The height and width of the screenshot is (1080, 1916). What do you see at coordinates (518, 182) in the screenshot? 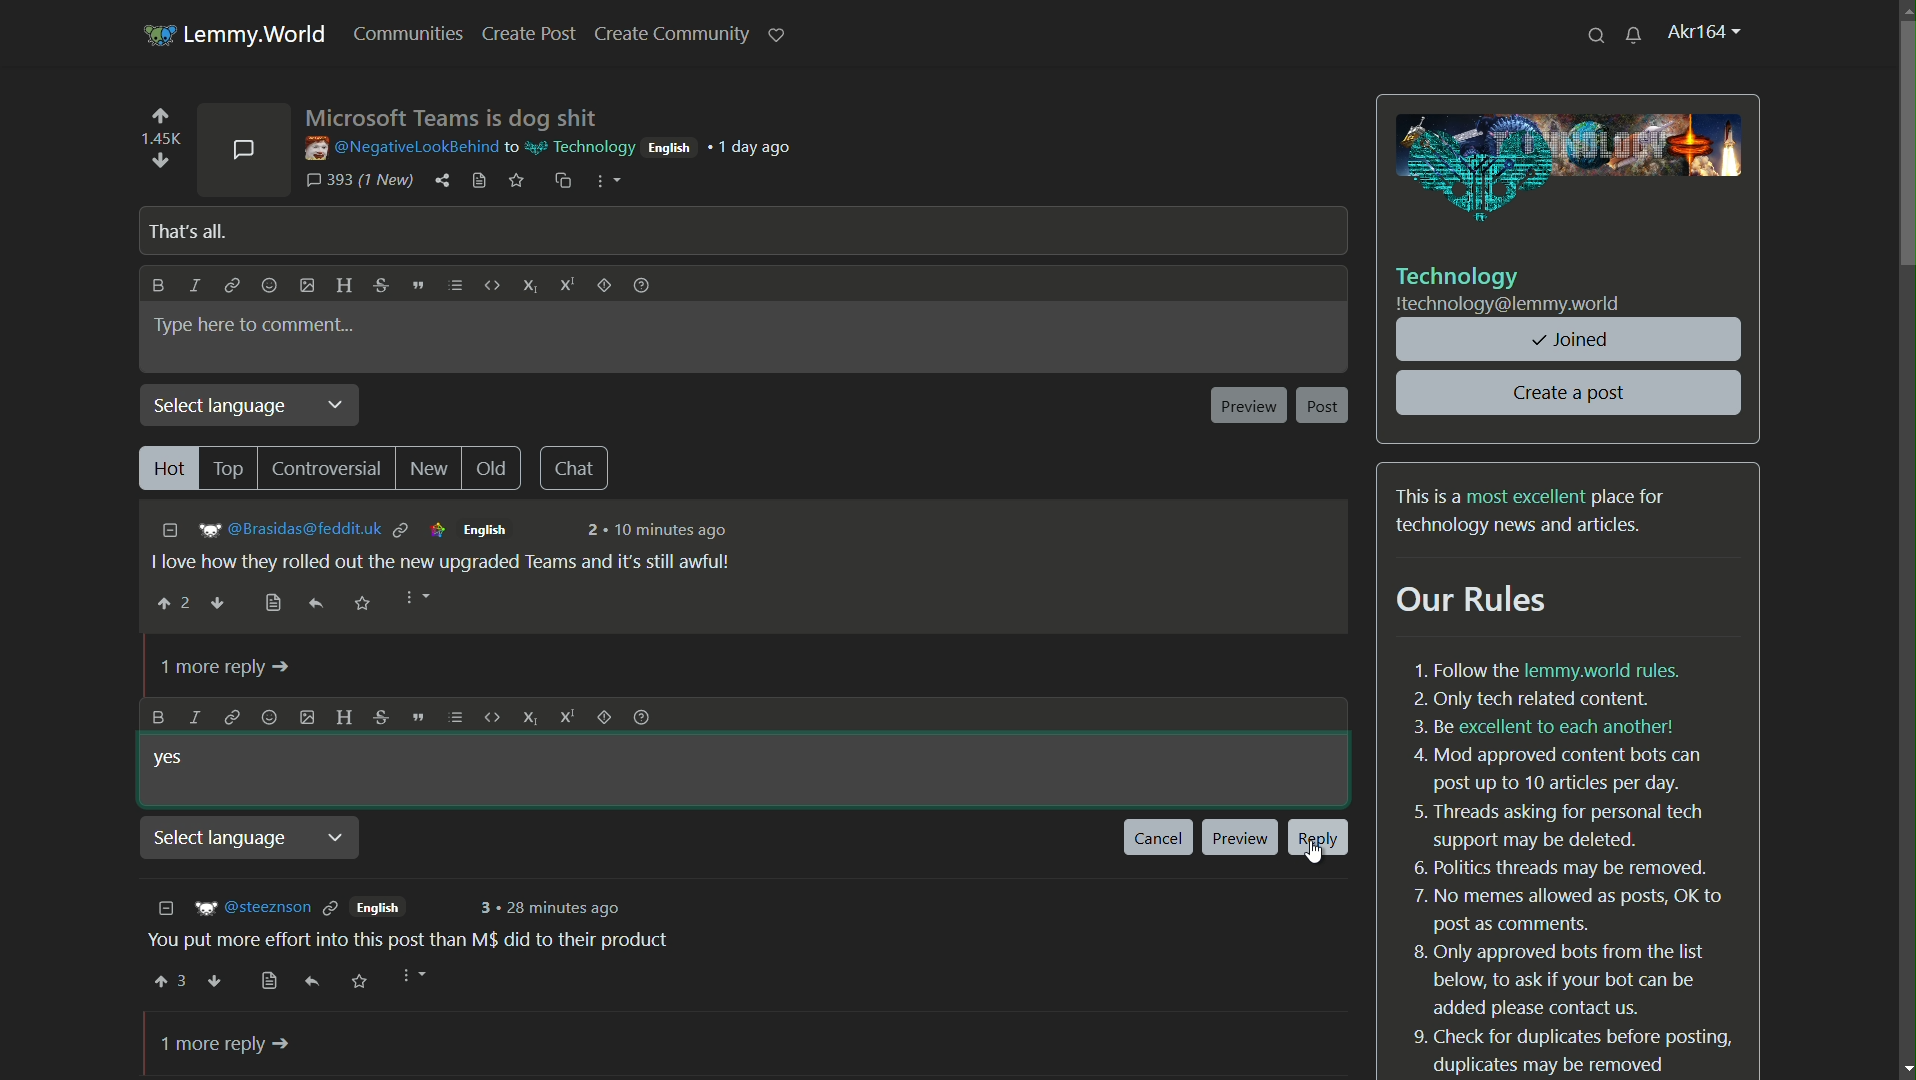
I see `save` at bounding box center [518, 182].